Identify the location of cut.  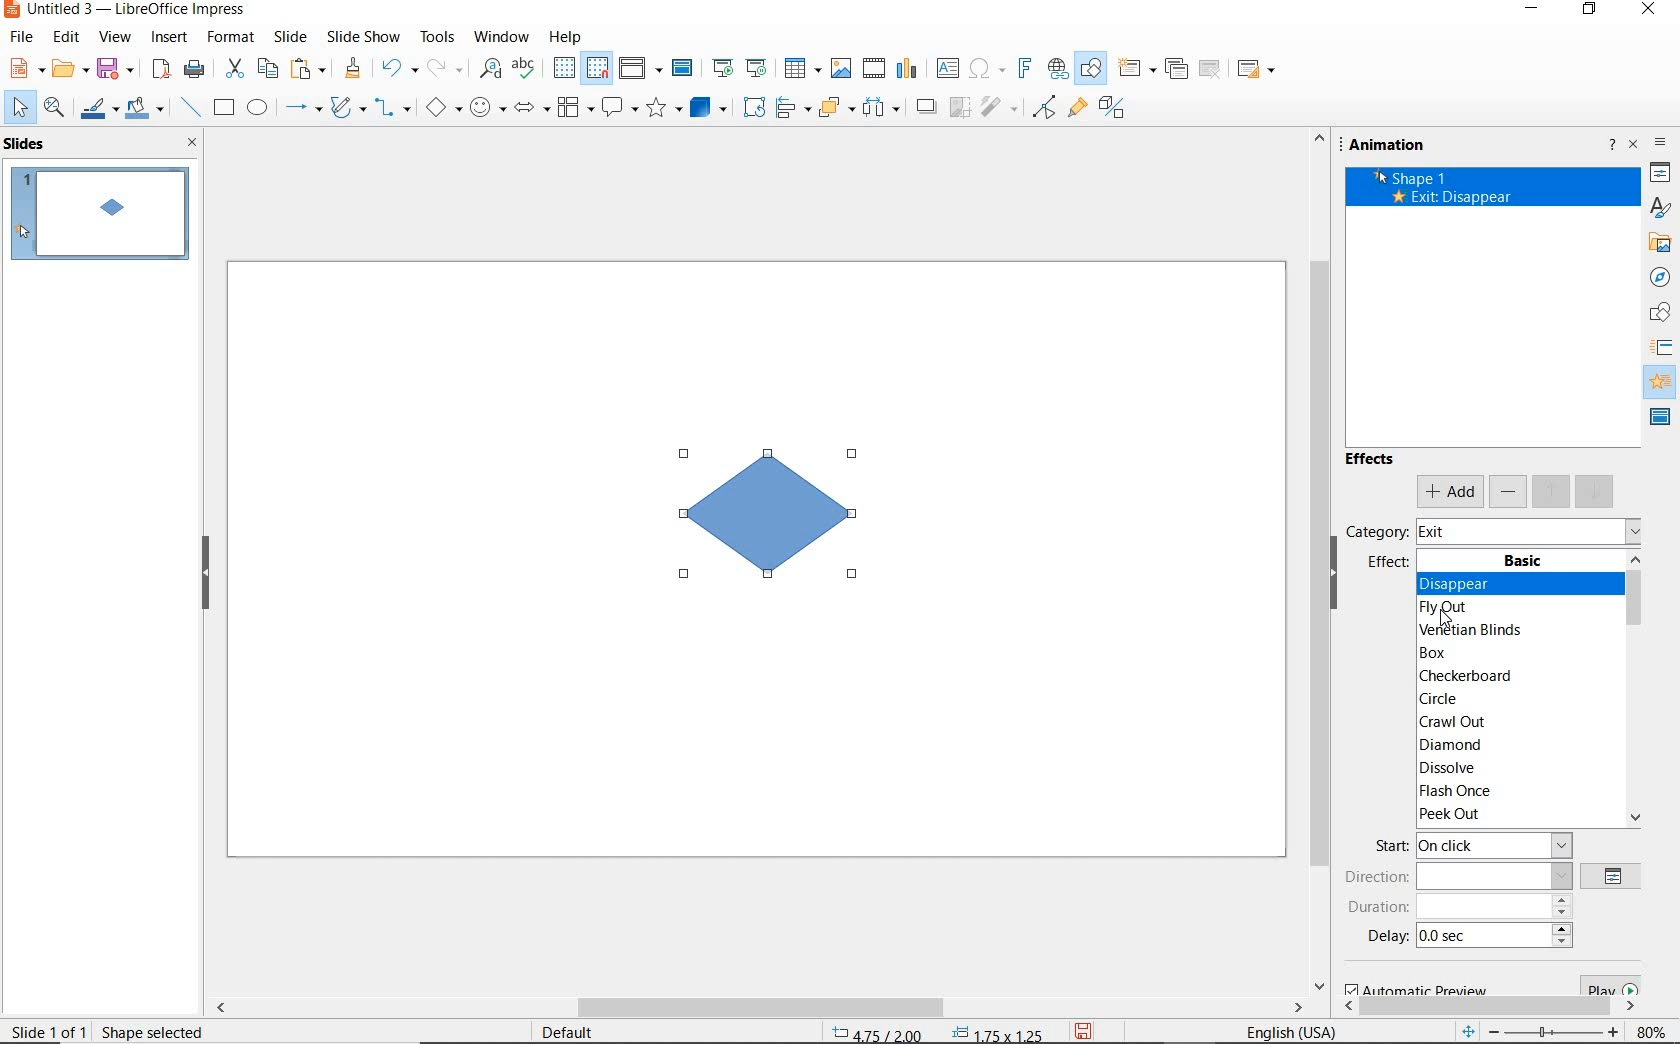
(234, 68).